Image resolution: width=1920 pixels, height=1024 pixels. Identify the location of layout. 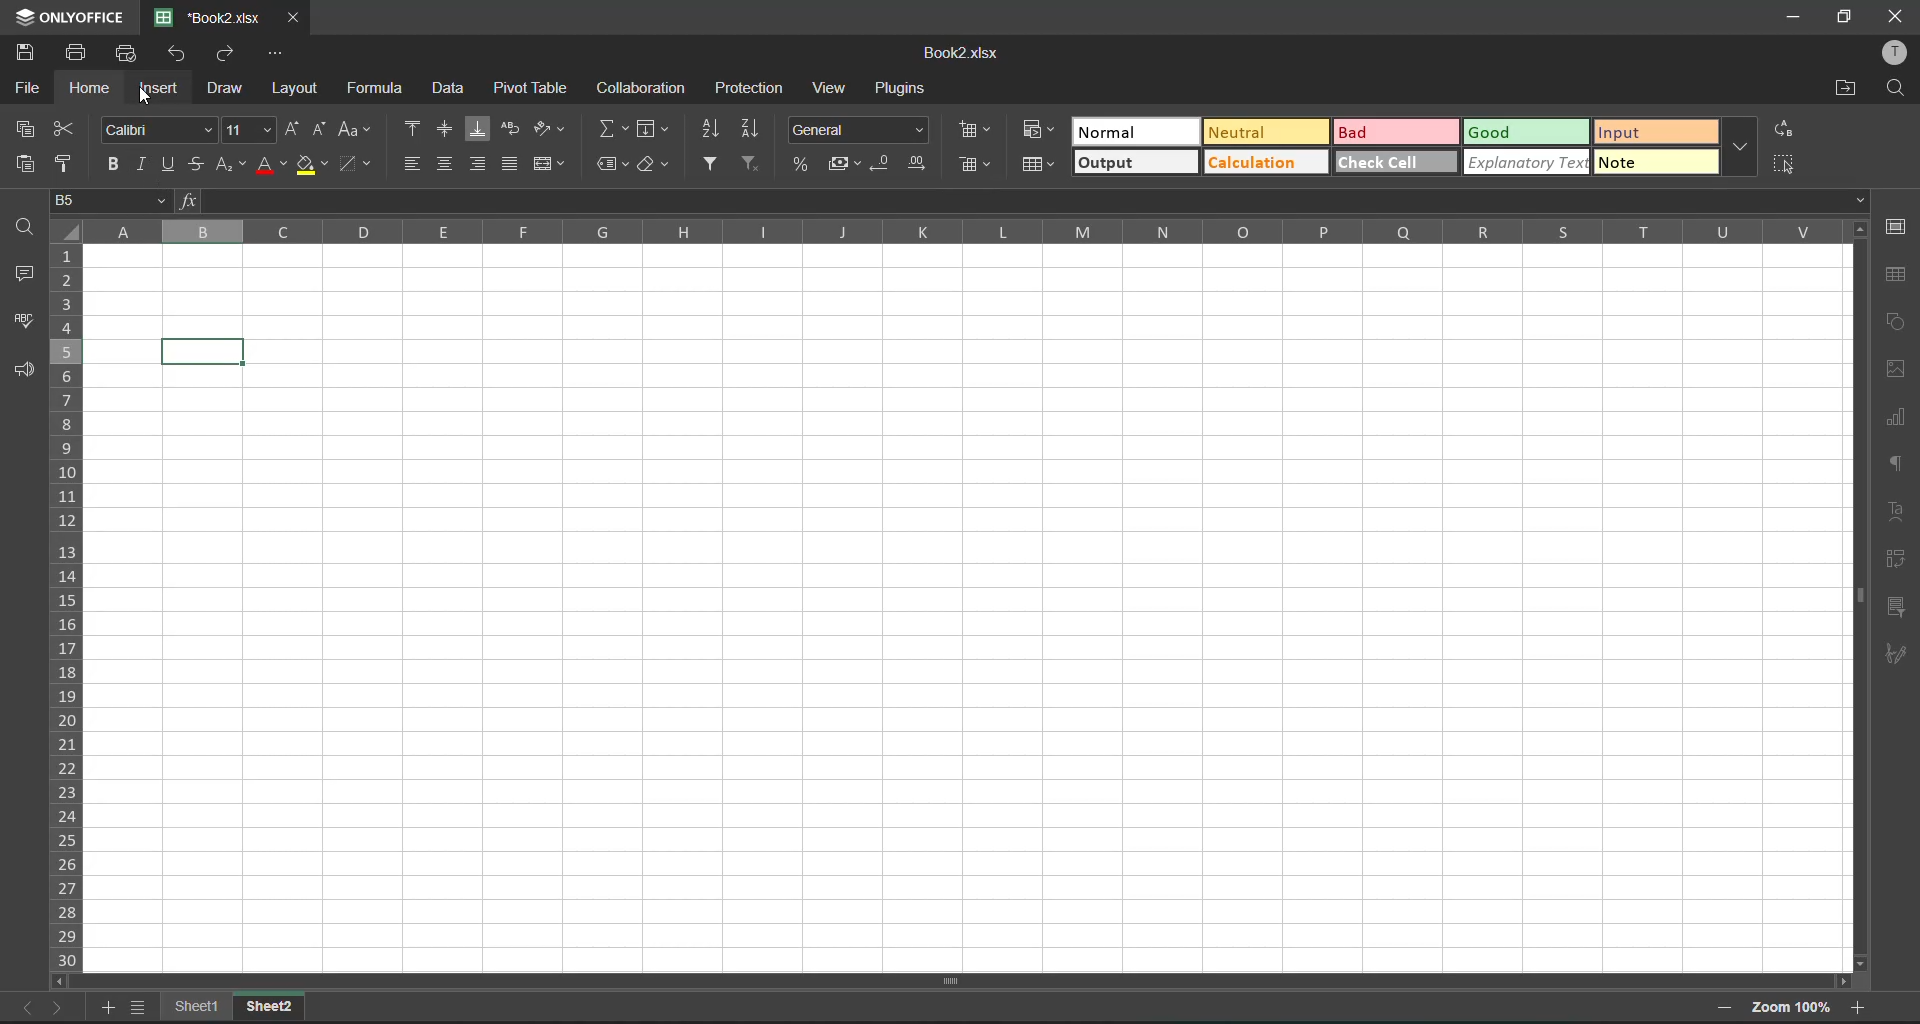
(295, 89).